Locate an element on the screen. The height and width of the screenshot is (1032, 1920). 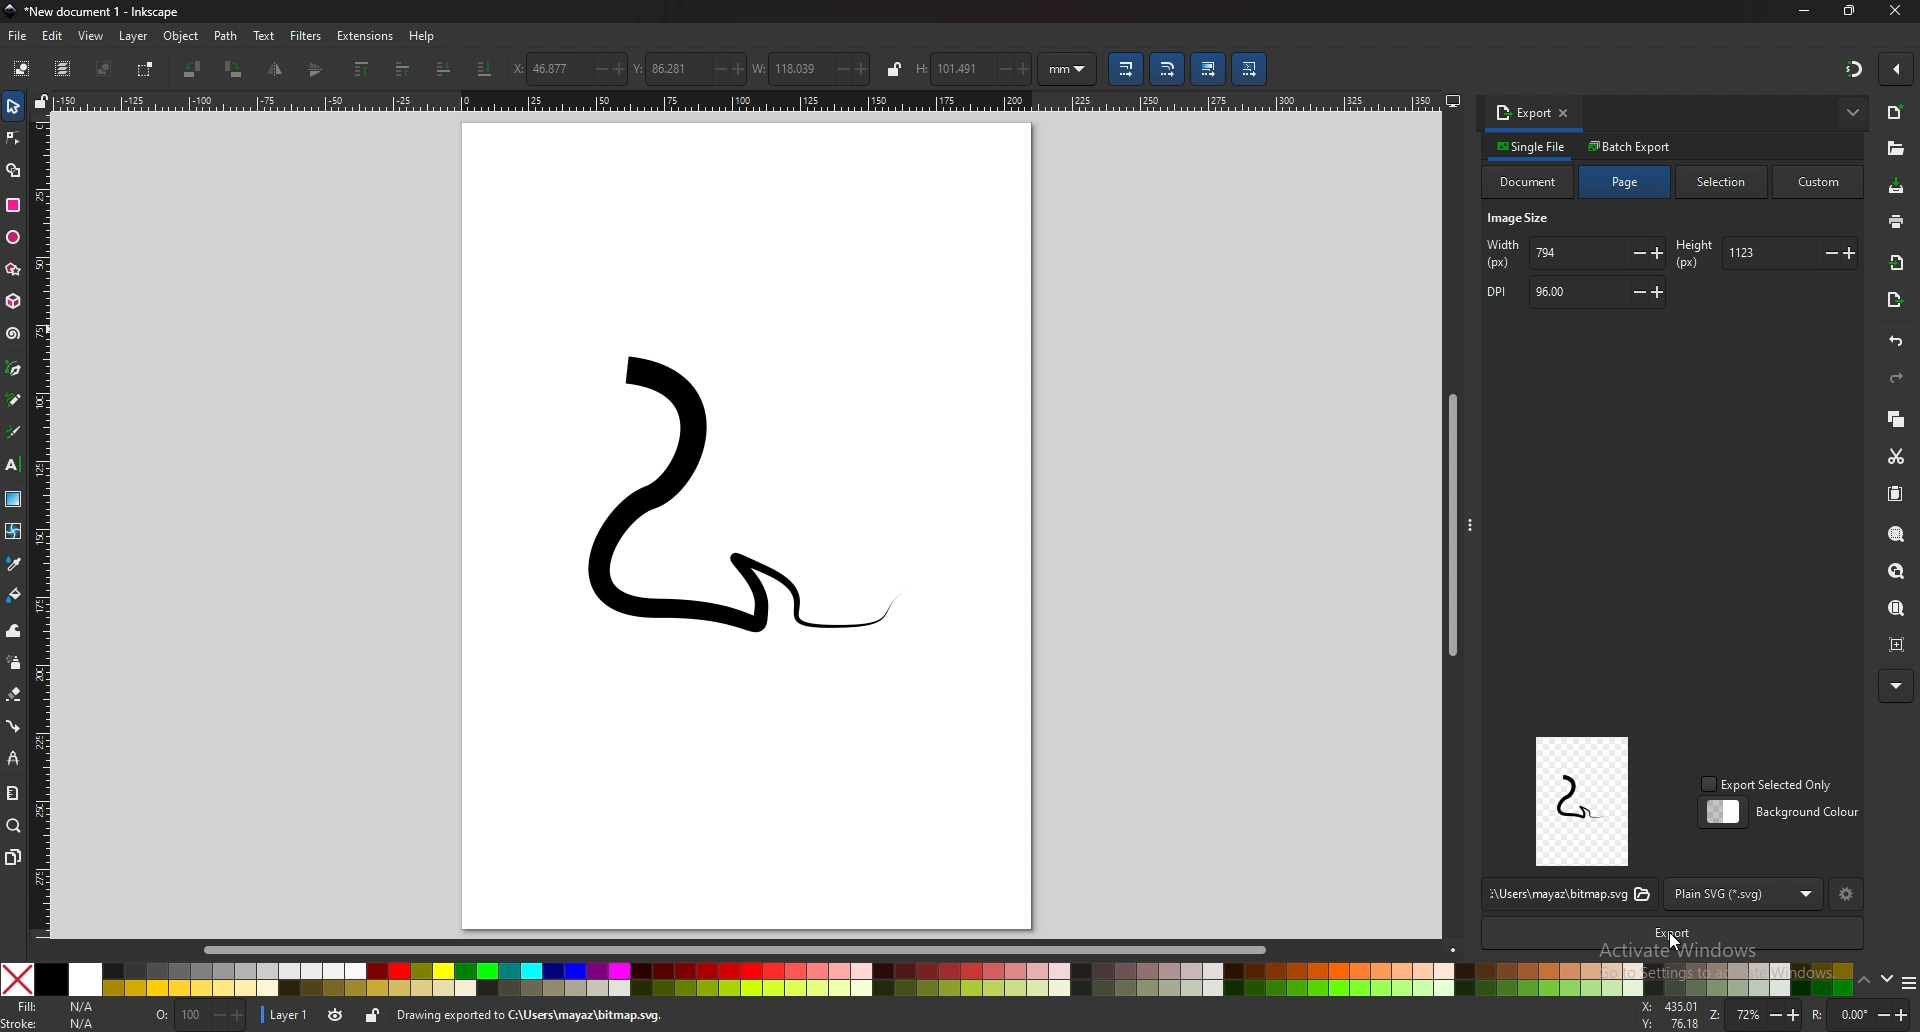
title is located at coordinates (99, 12).